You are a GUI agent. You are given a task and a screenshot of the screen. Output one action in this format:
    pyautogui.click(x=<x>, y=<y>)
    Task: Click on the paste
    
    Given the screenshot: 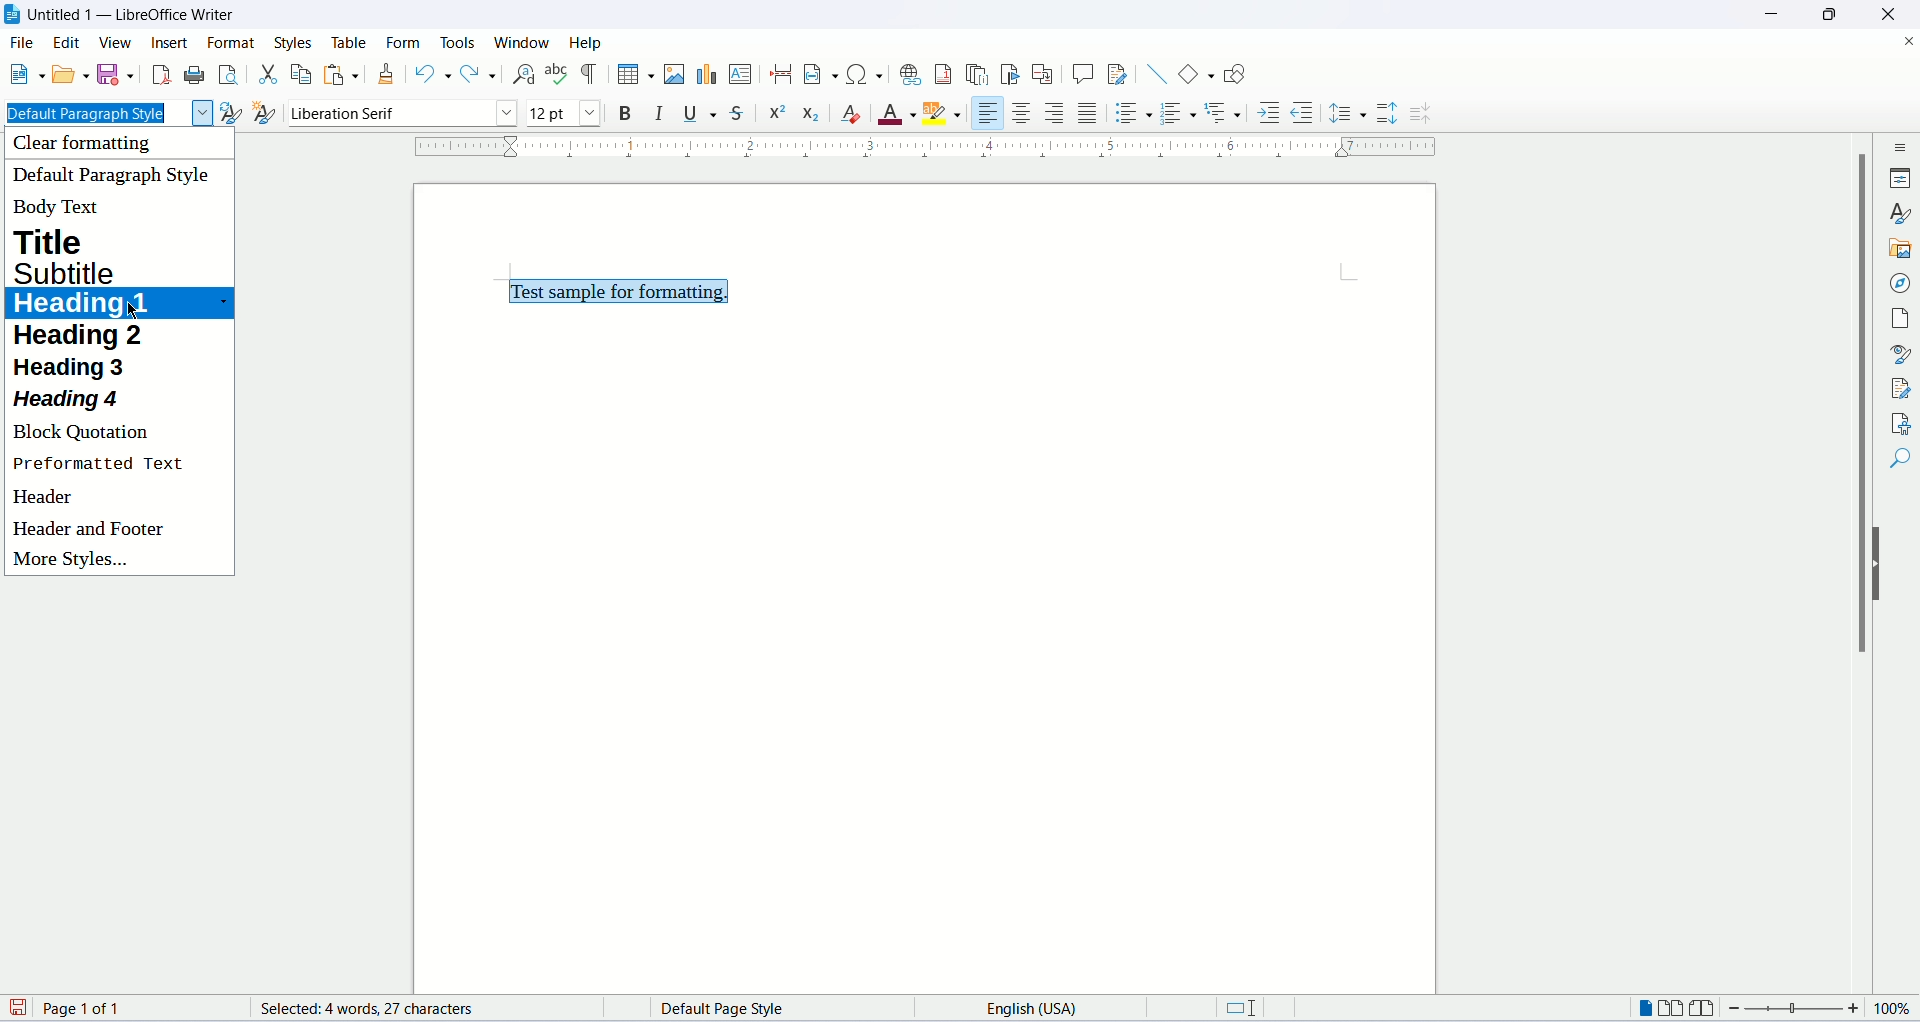 What is the action you would take?
    pyautogui.click(x=335, y=74)
    